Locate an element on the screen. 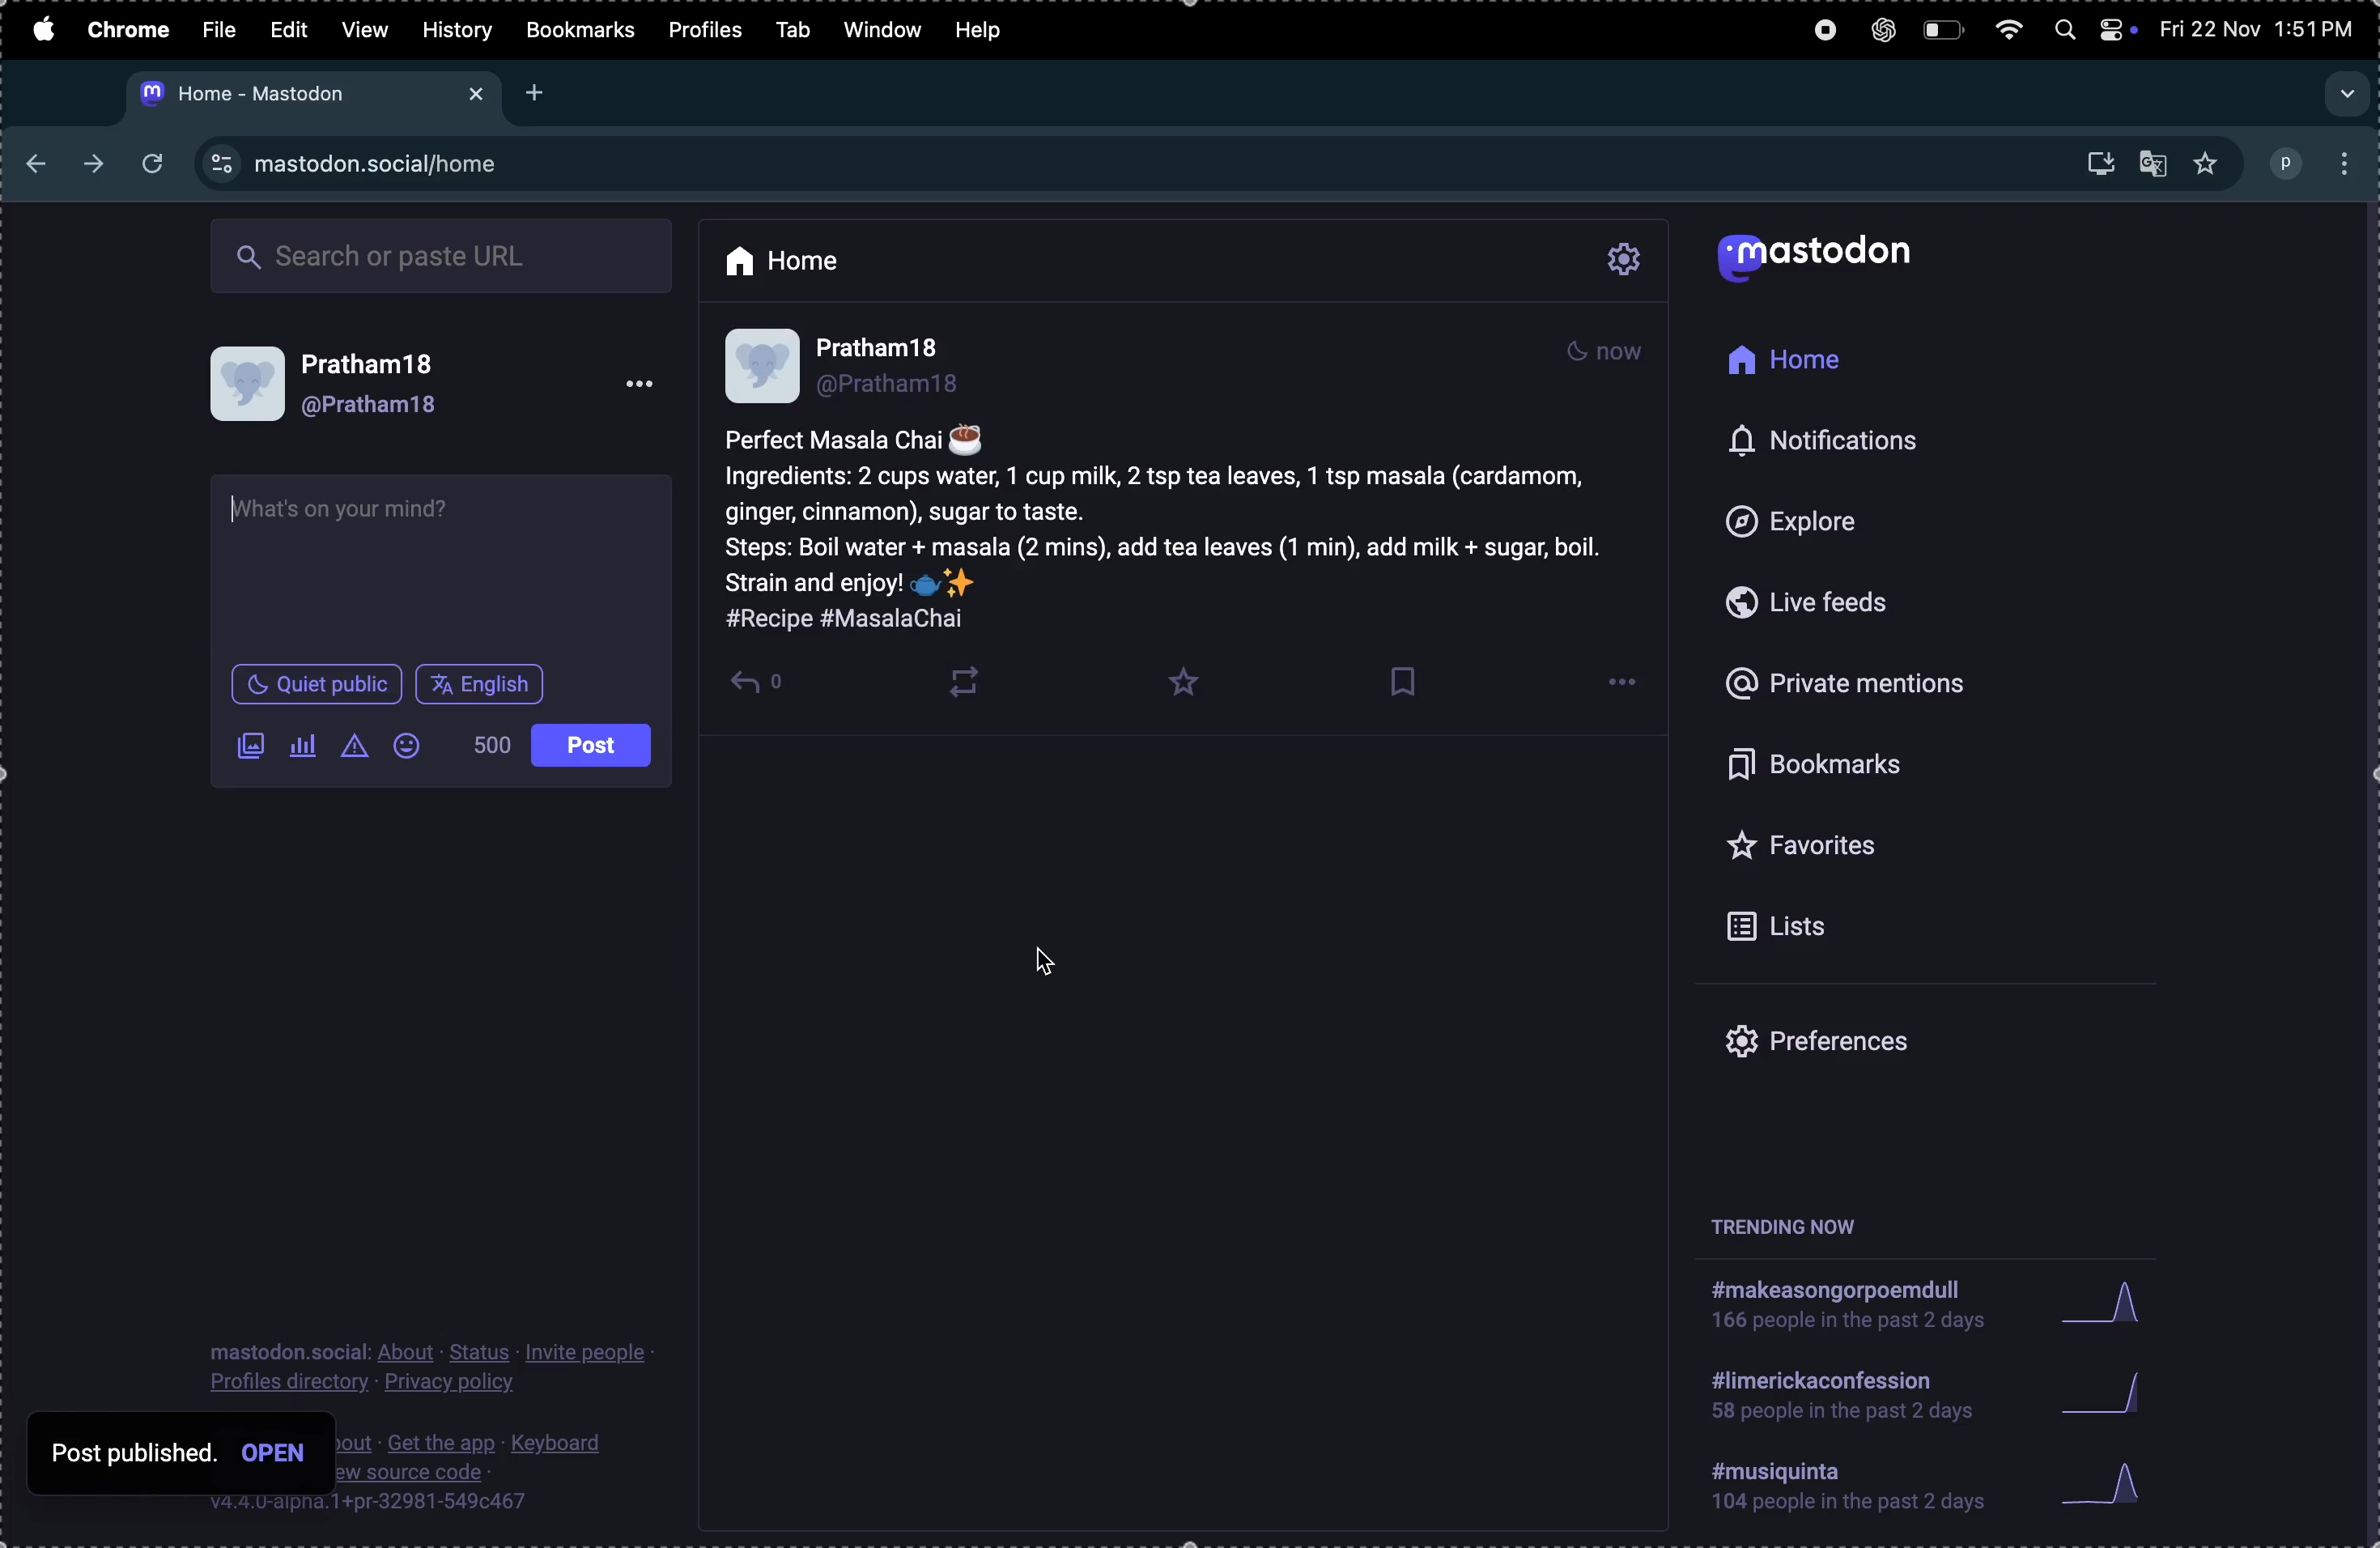 The width and height of the screenshot is (2380, 1548). profiles is located at coordinates (703, 30).